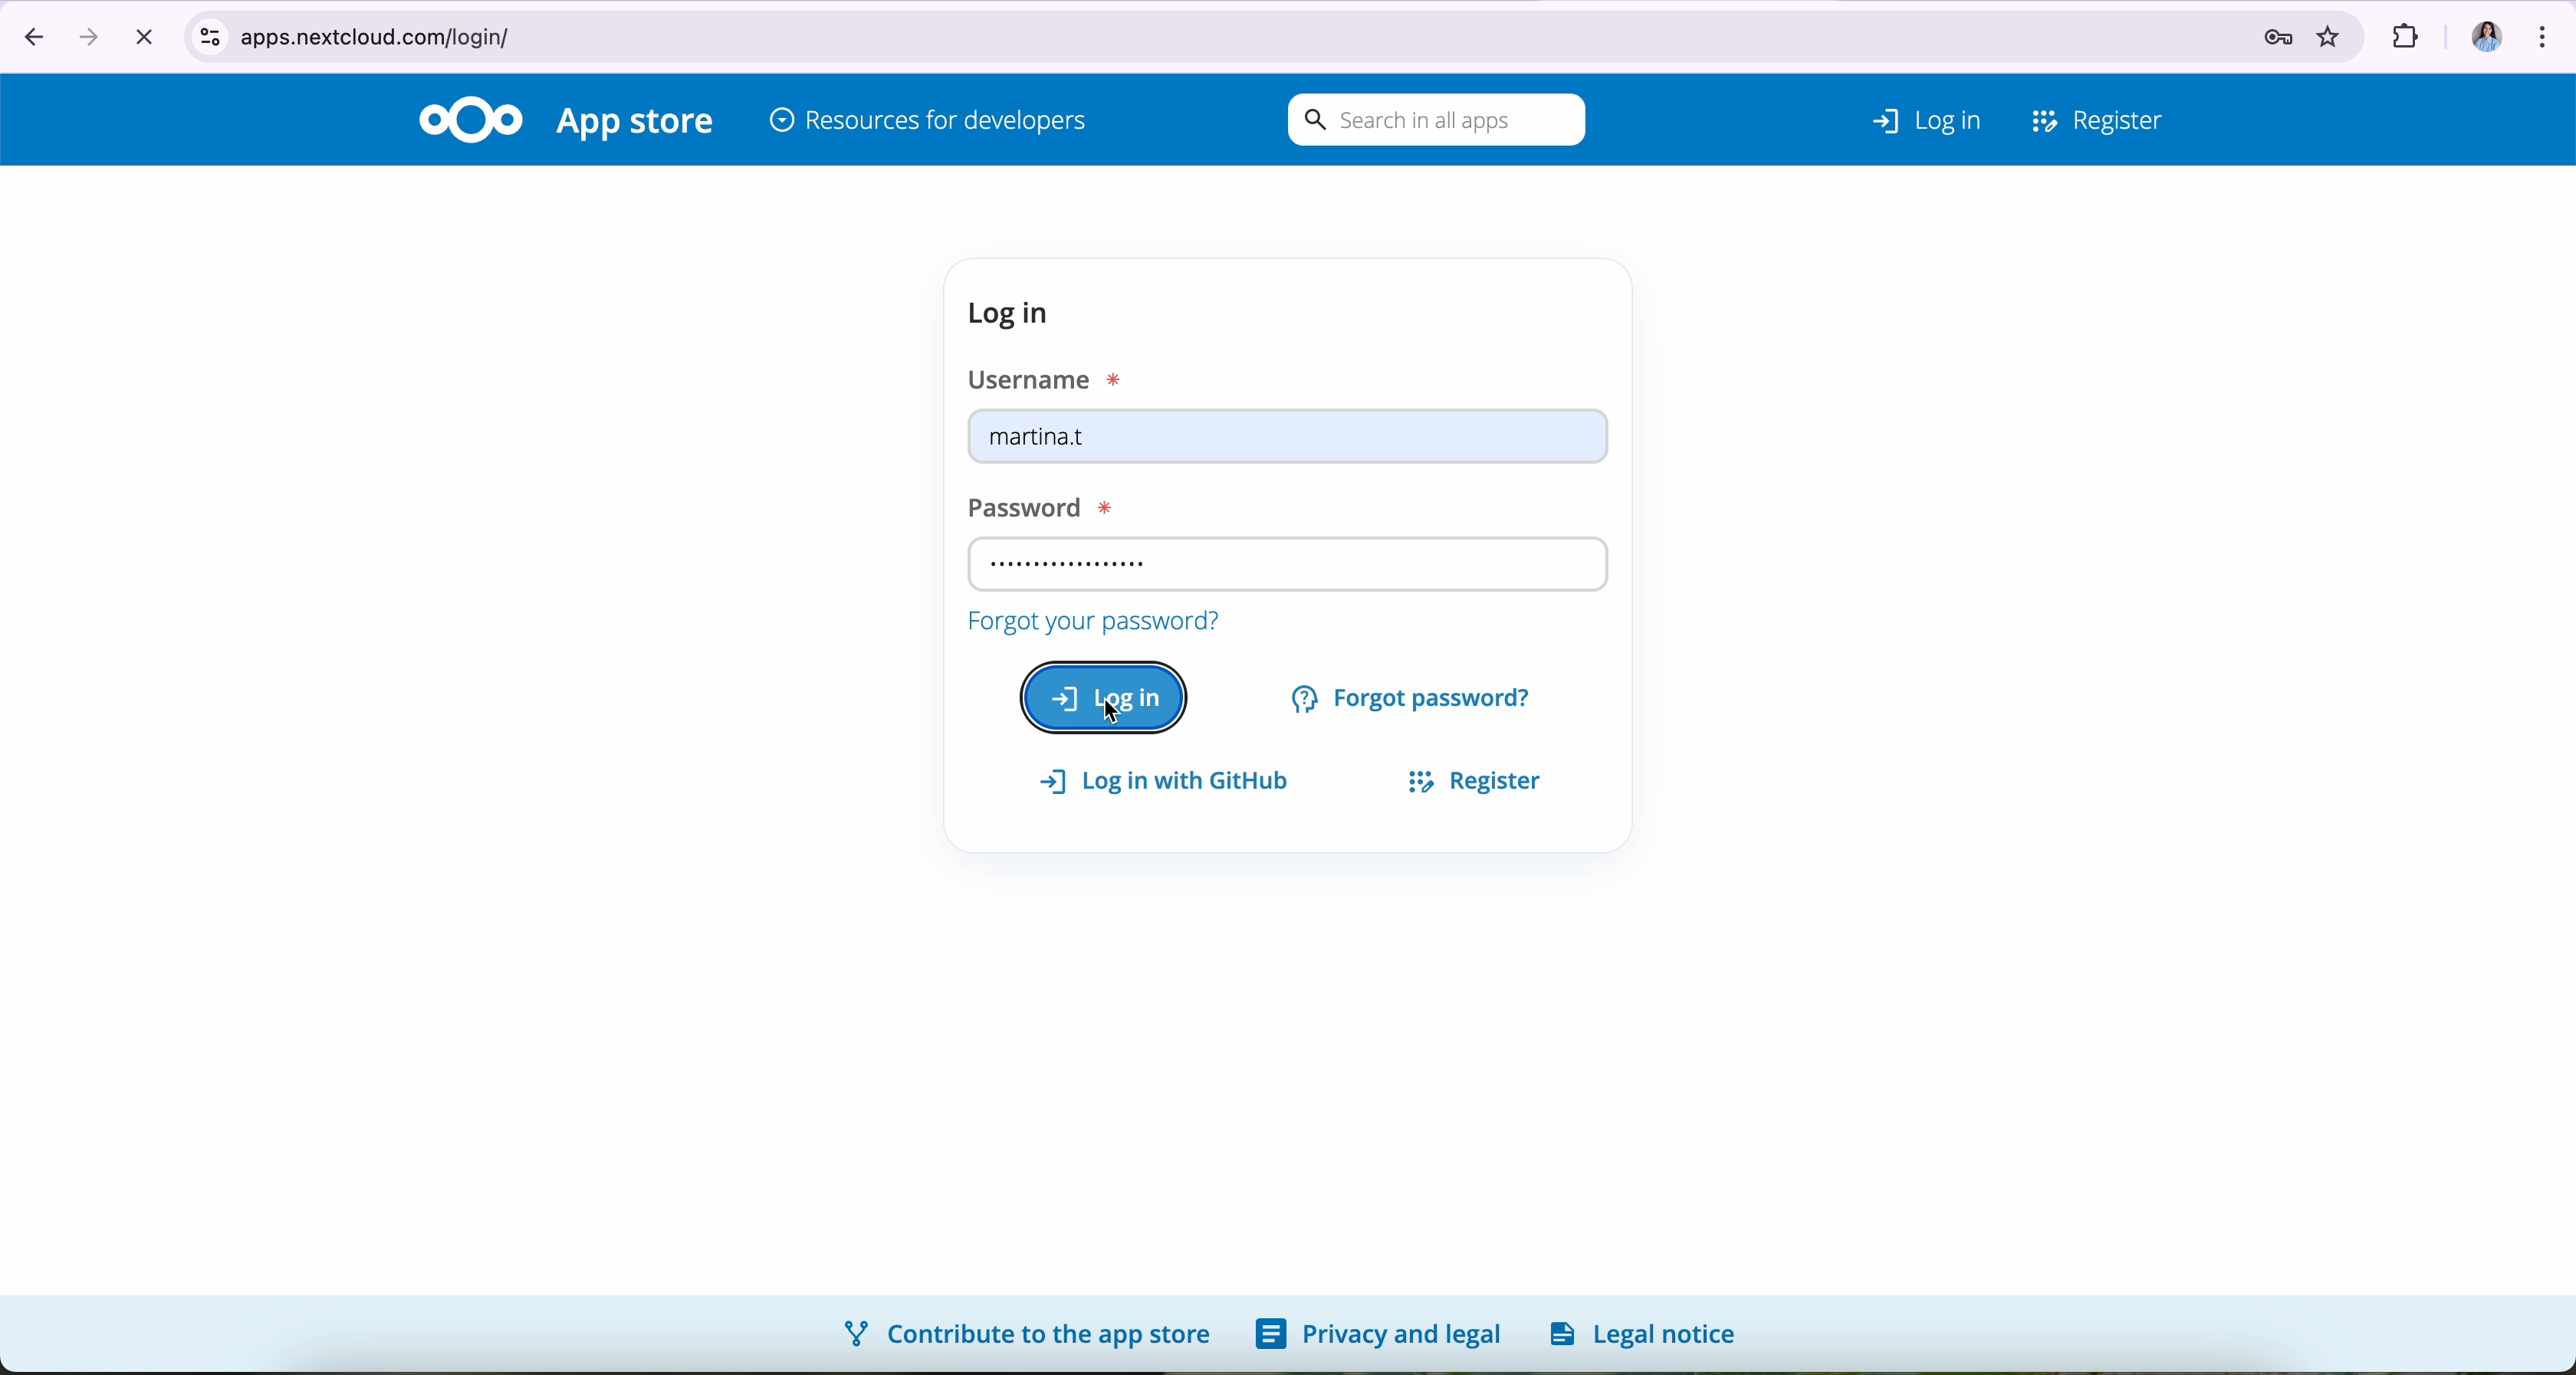 The height and width of the screenshot is (1375, 2576). I want to click on password, so click(1286, 562).